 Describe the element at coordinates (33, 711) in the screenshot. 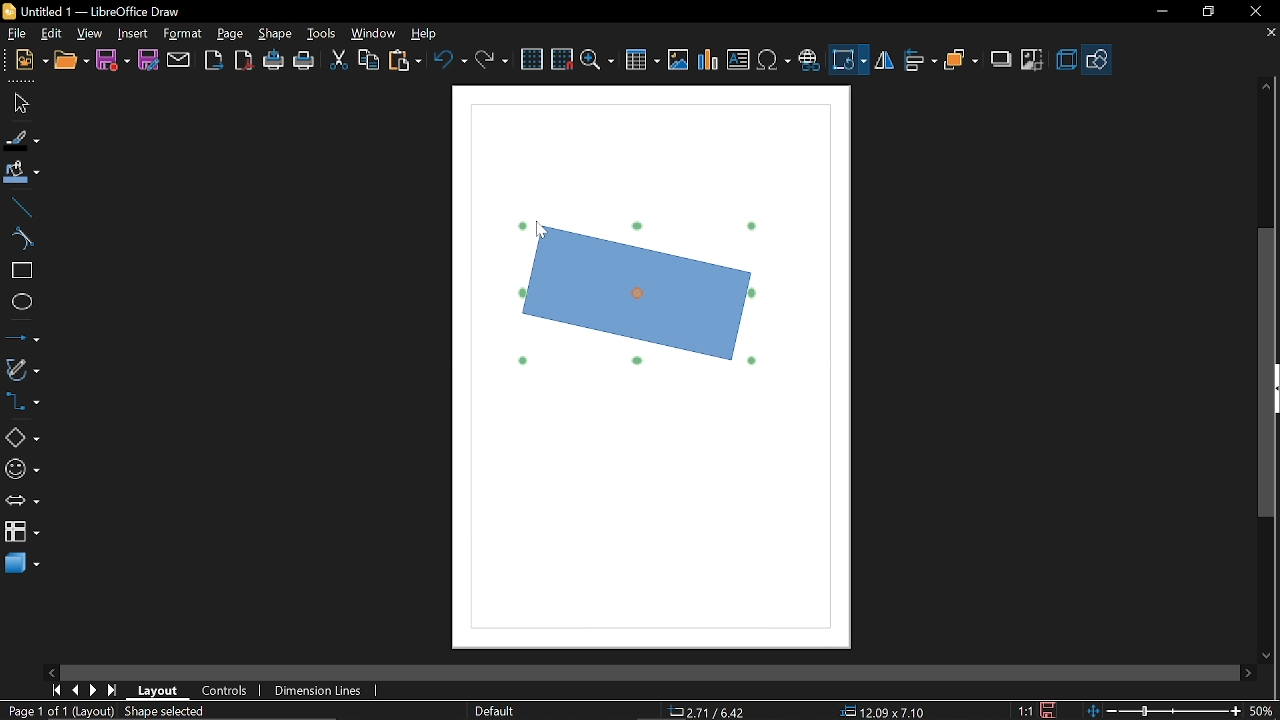

I see `Page 1 of 1` at that location.